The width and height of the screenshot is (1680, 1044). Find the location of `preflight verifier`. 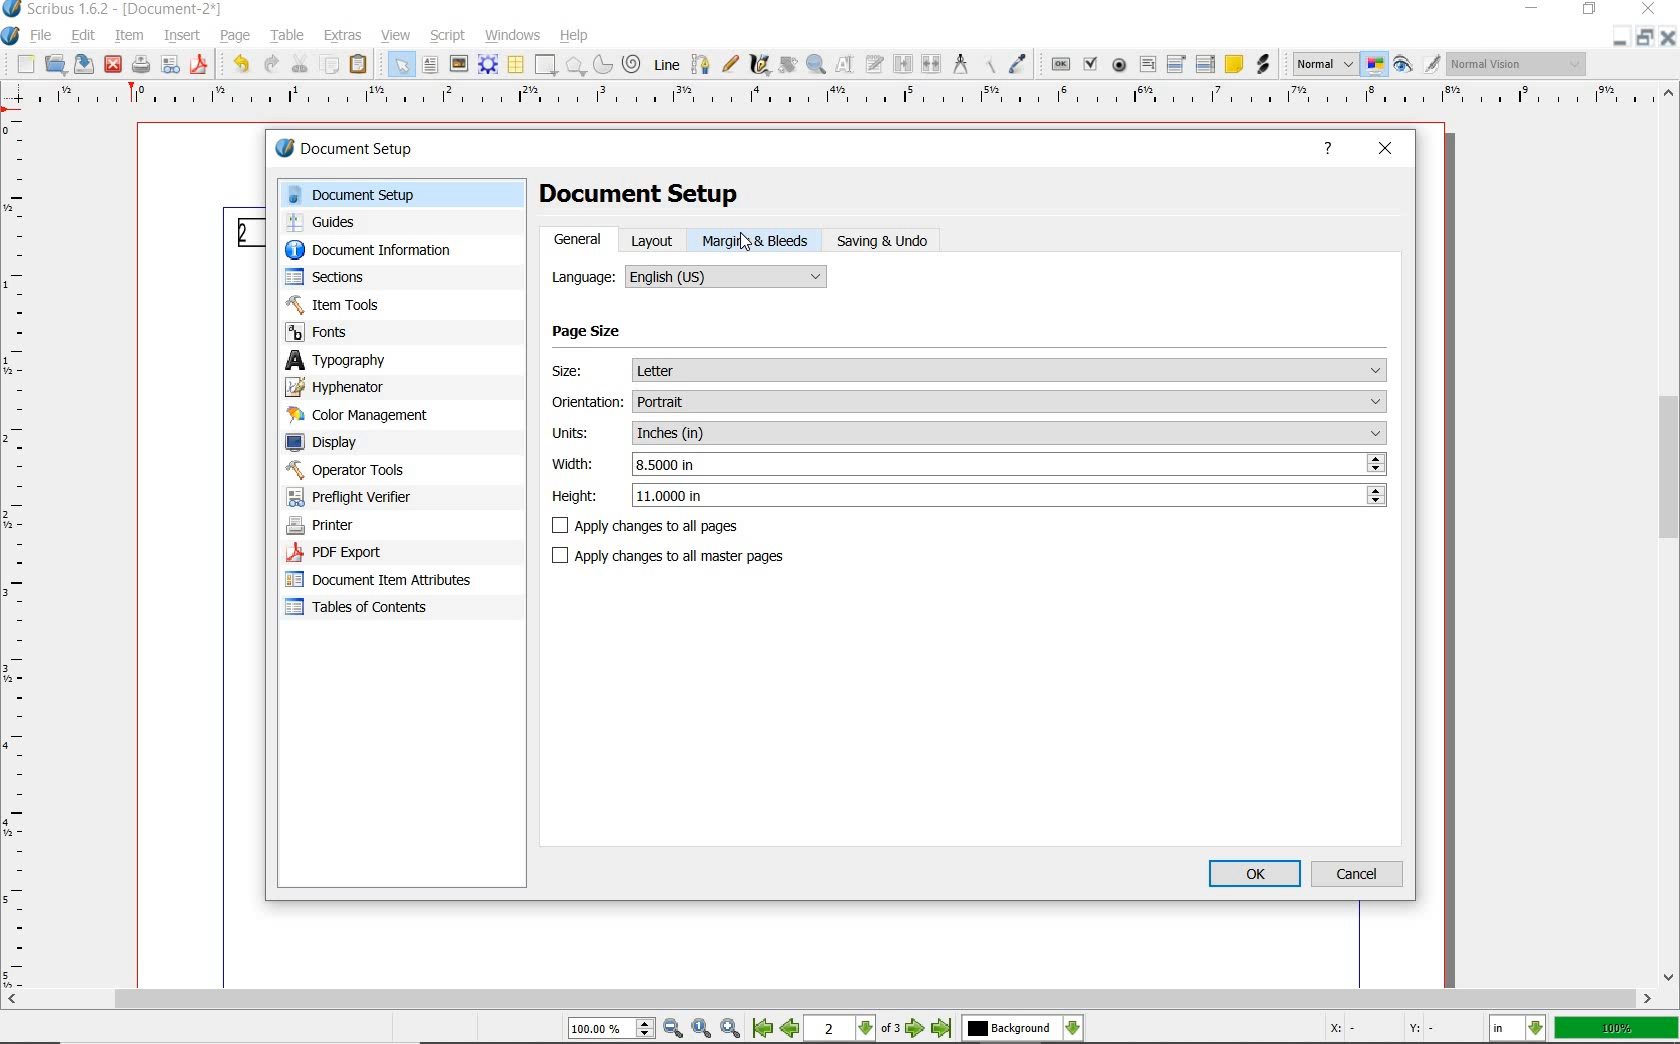

preflight verifier is located at coordinates (354, 499).